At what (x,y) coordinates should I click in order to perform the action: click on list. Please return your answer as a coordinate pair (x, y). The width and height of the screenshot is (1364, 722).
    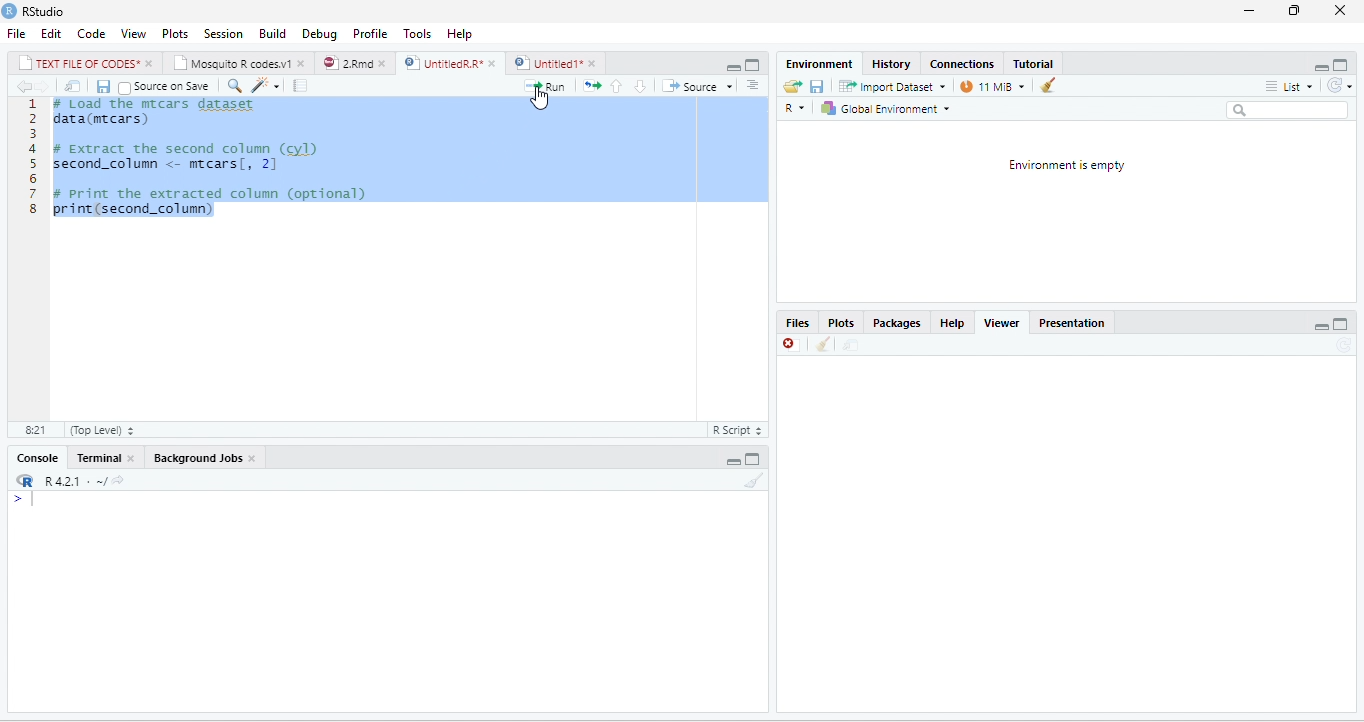
    Looking at the image, I should click on (1291, 87).